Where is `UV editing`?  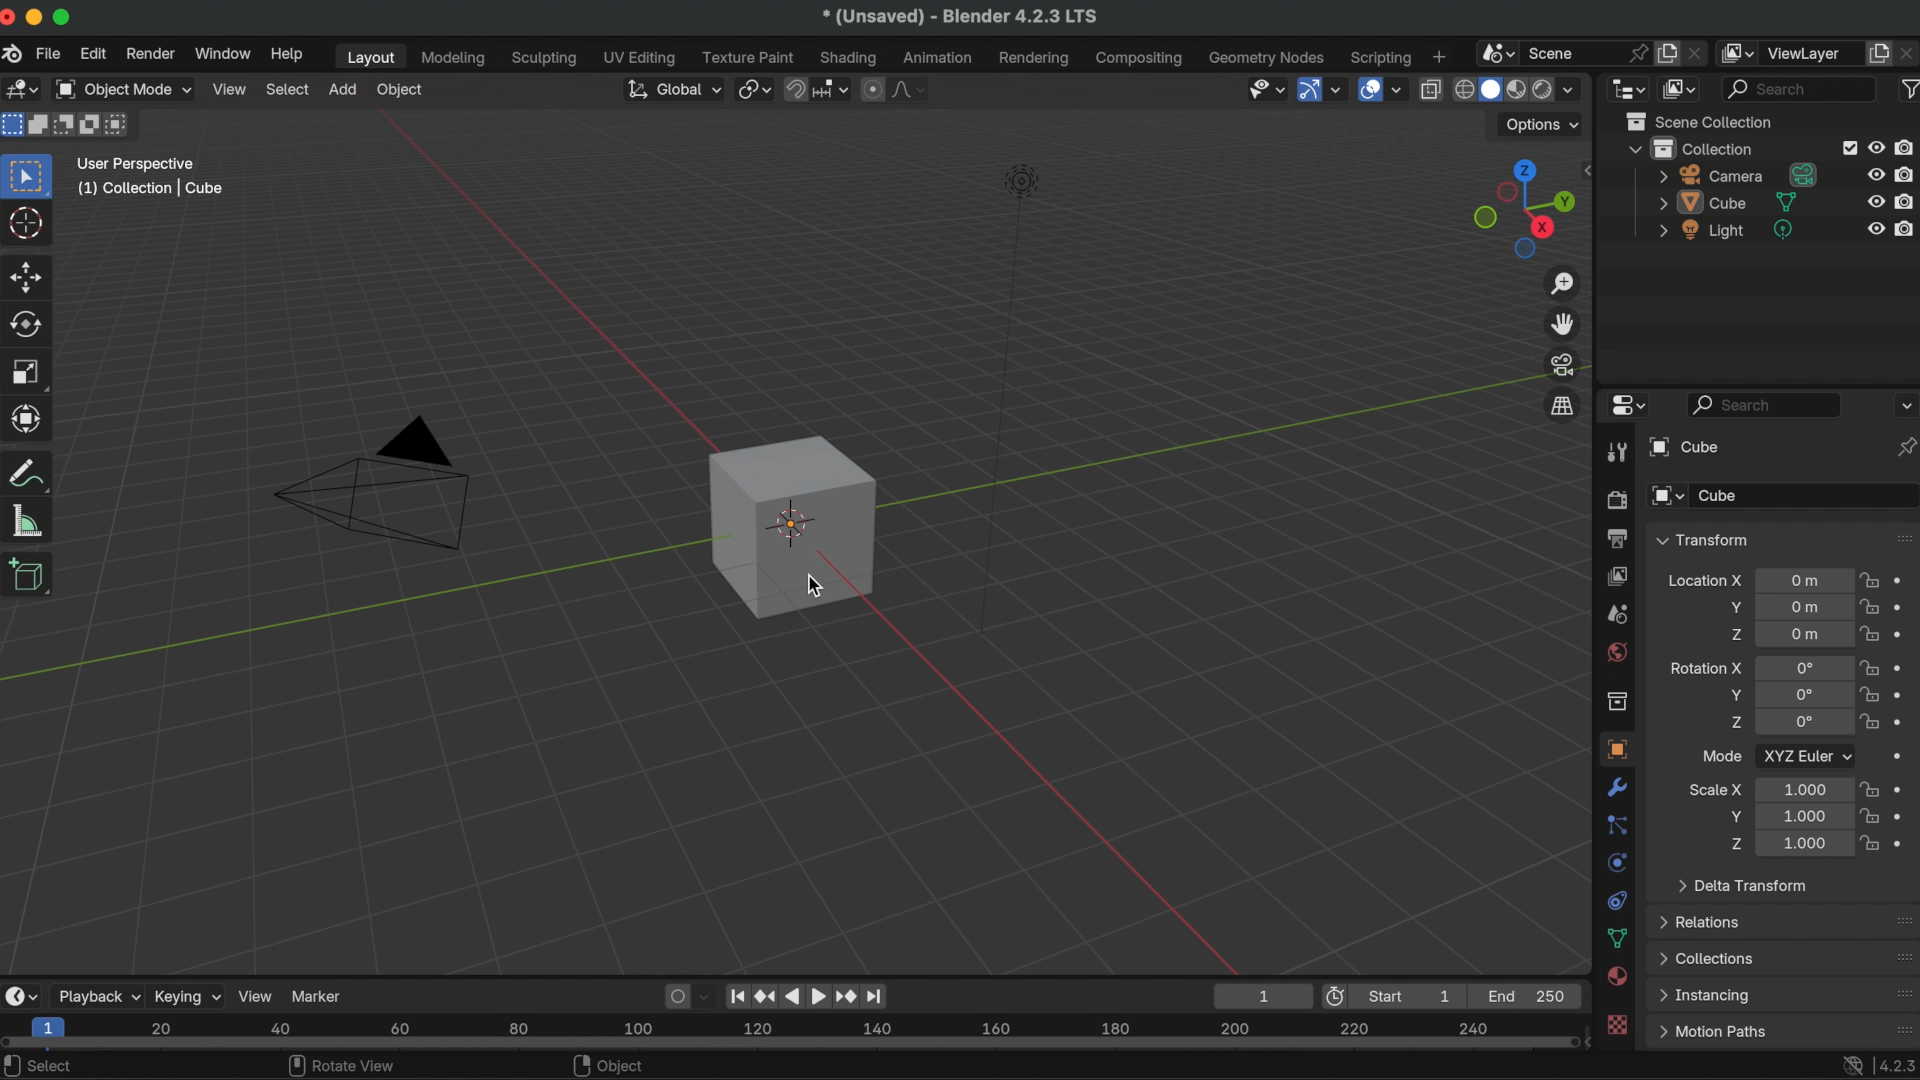
UV editing is located at coordinates (641, 57).